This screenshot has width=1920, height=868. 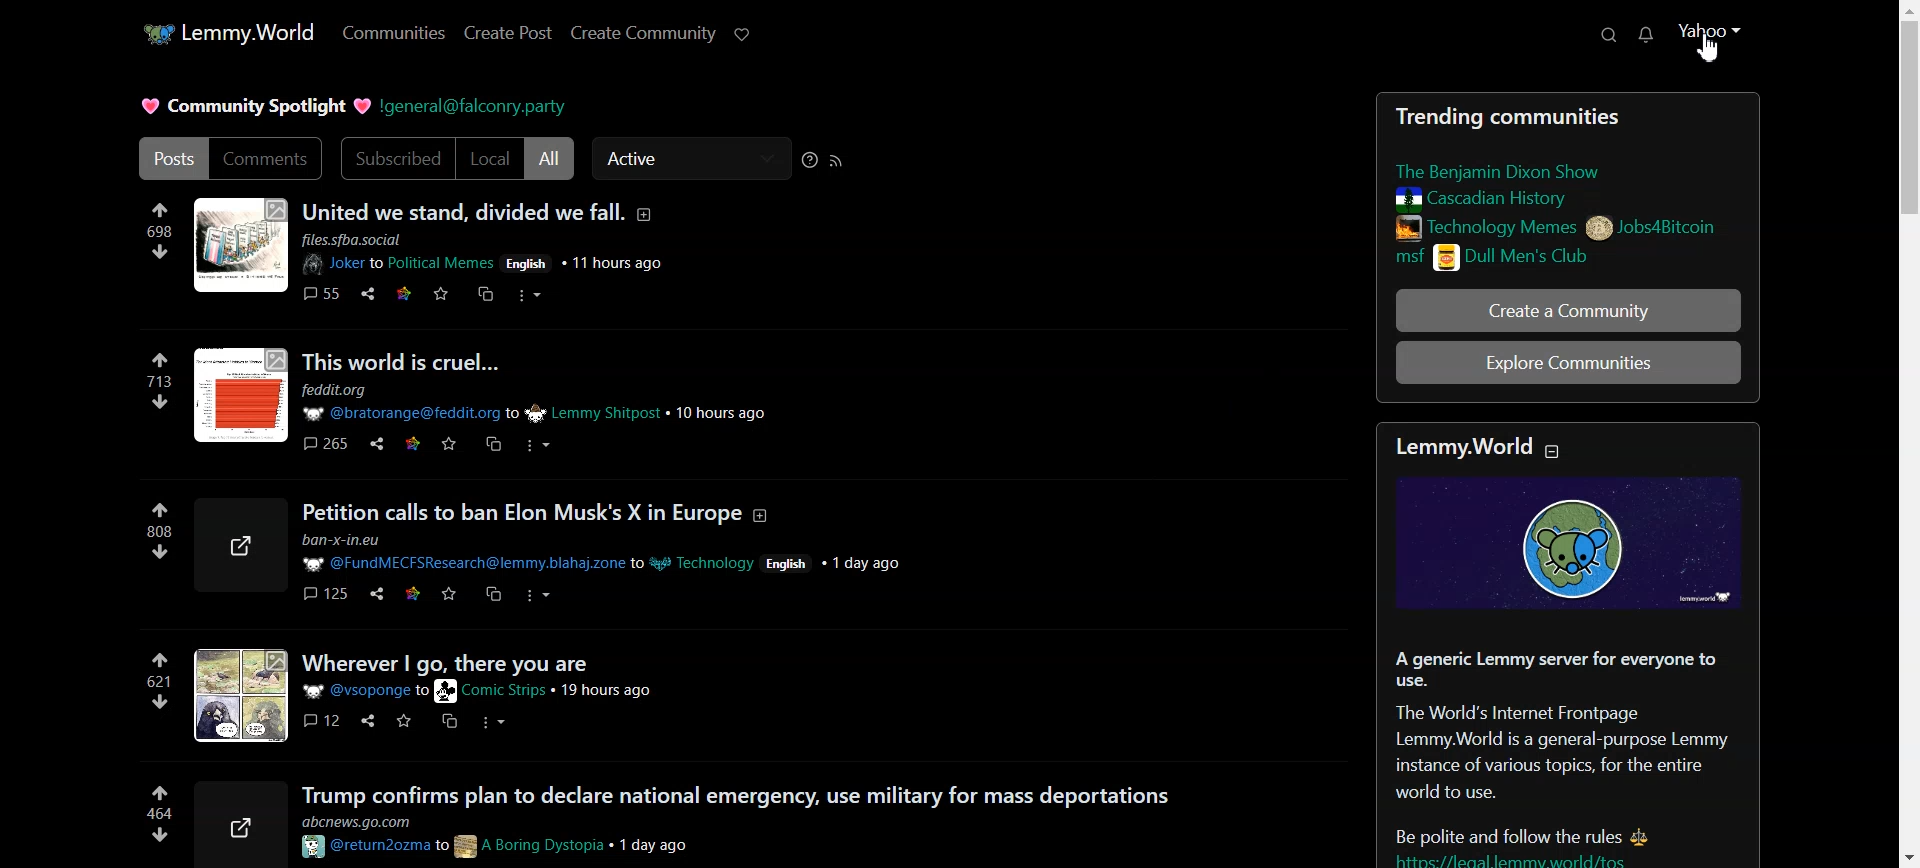 I want to click on 713, so click(x=154, y=383).